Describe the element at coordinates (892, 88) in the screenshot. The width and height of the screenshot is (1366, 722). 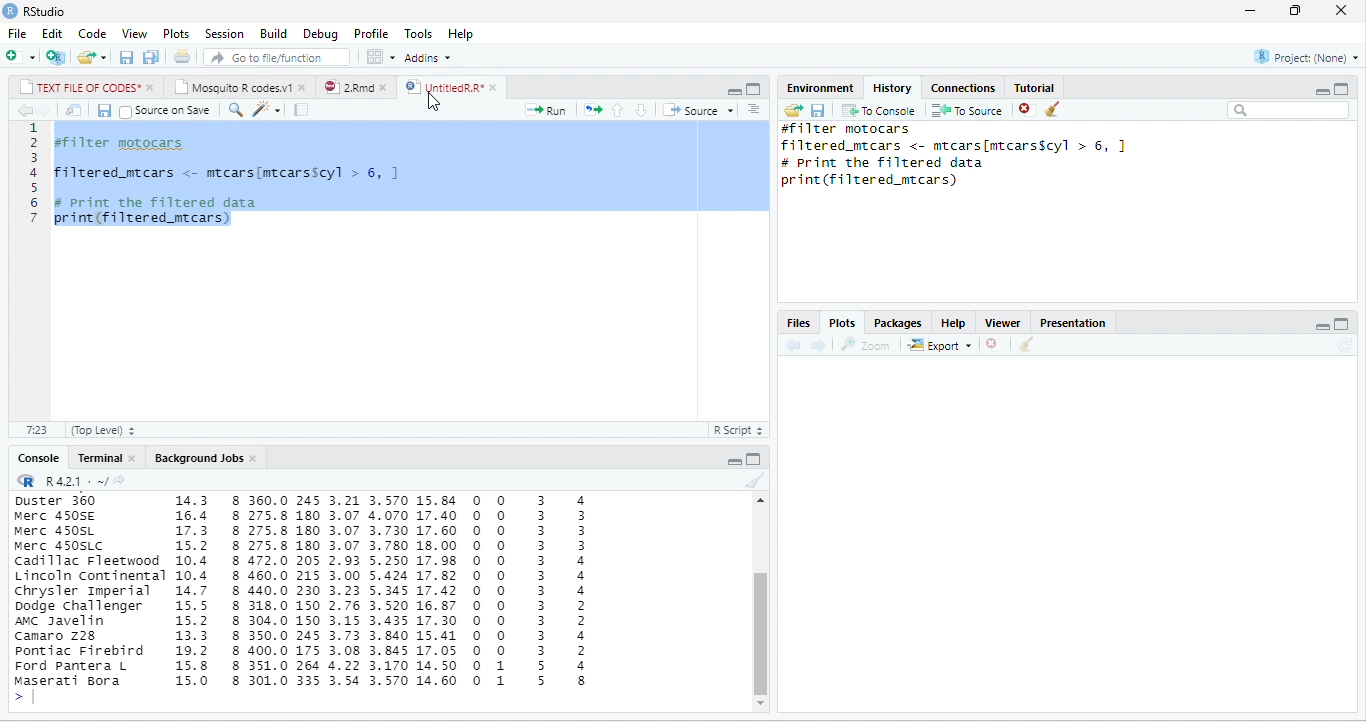
I see `History` at that location.